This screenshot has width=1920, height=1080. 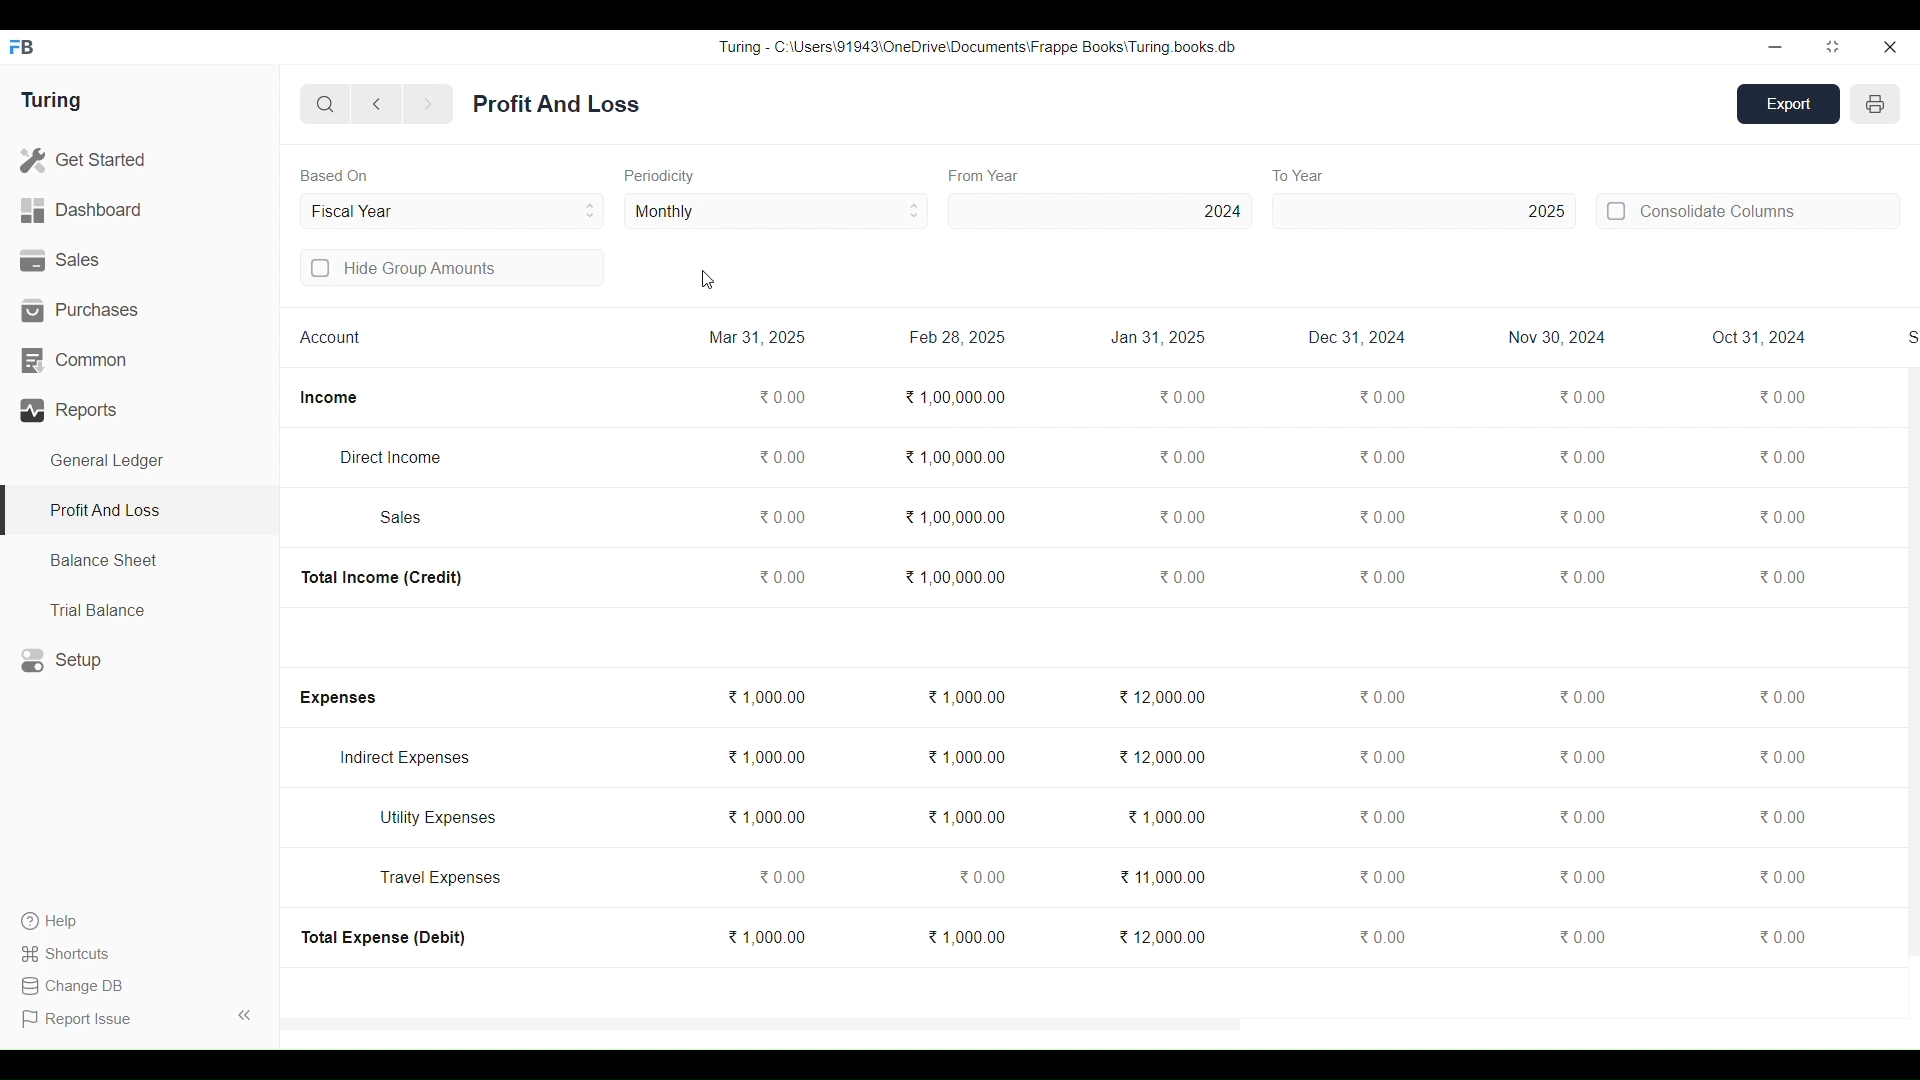 What do you see at coordinates (1181, 577) in the screenshot?
I see `0.00` at bounding box center [1181, 577].